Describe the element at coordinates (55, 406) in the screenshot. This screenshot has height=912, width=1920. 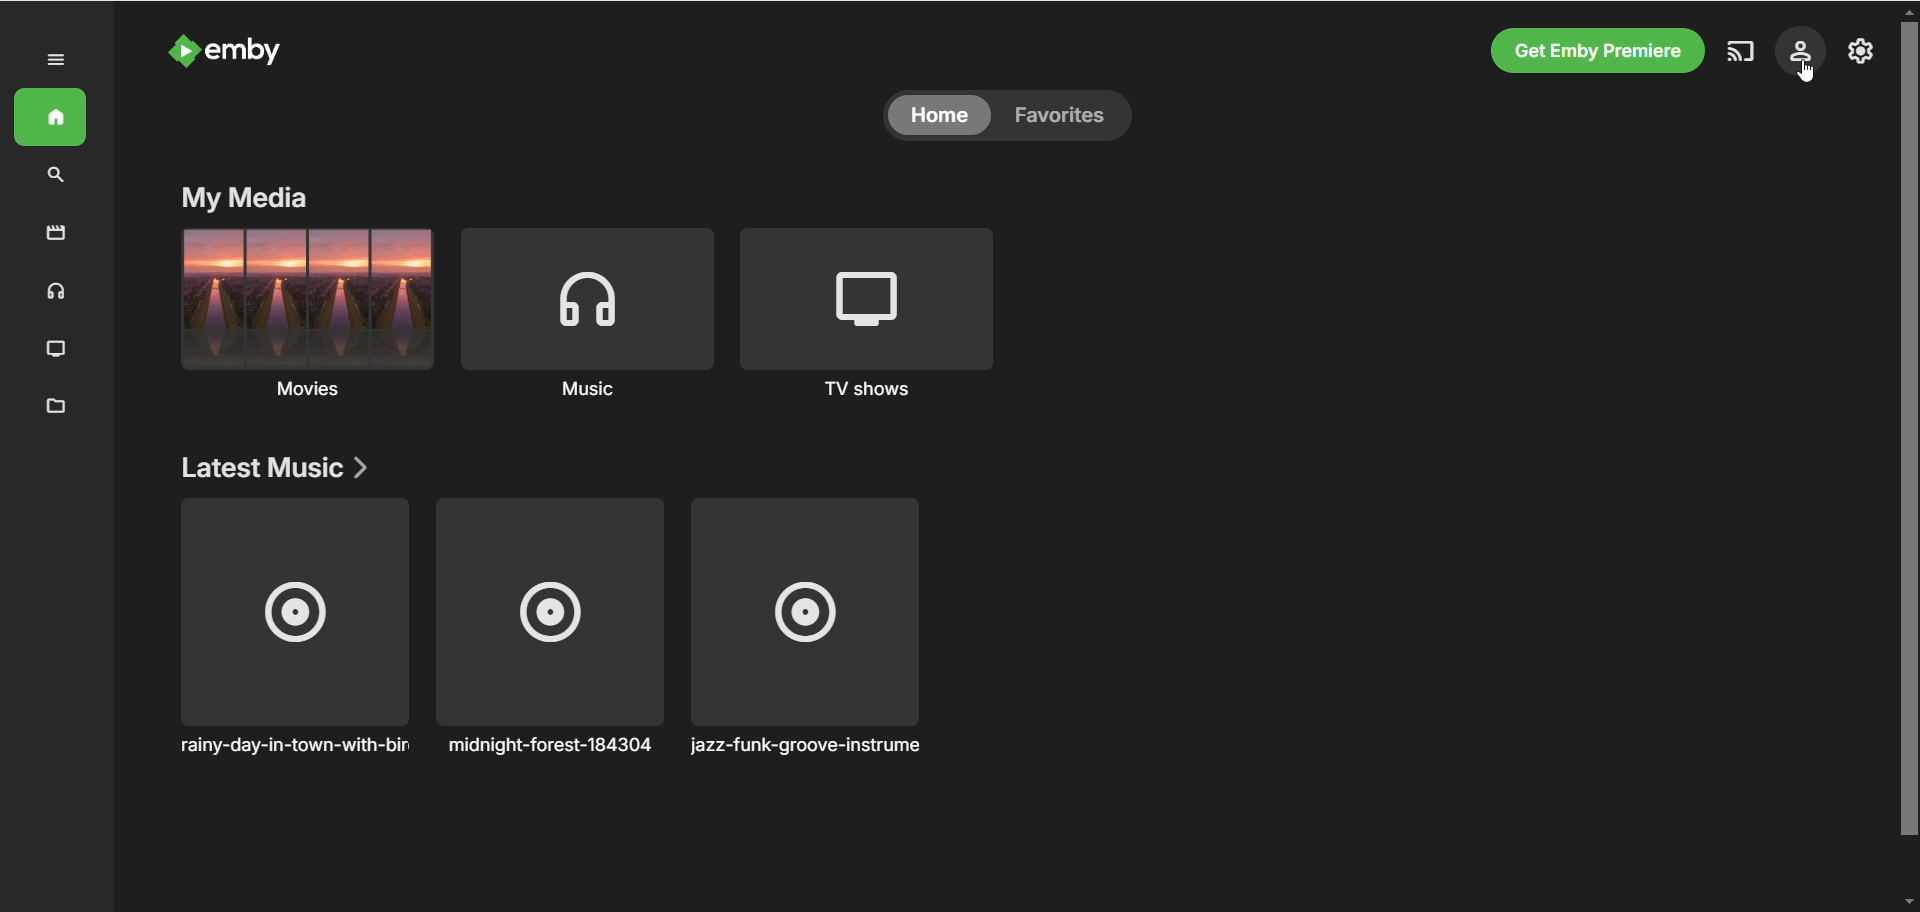
I see `metadata manager` at that location.